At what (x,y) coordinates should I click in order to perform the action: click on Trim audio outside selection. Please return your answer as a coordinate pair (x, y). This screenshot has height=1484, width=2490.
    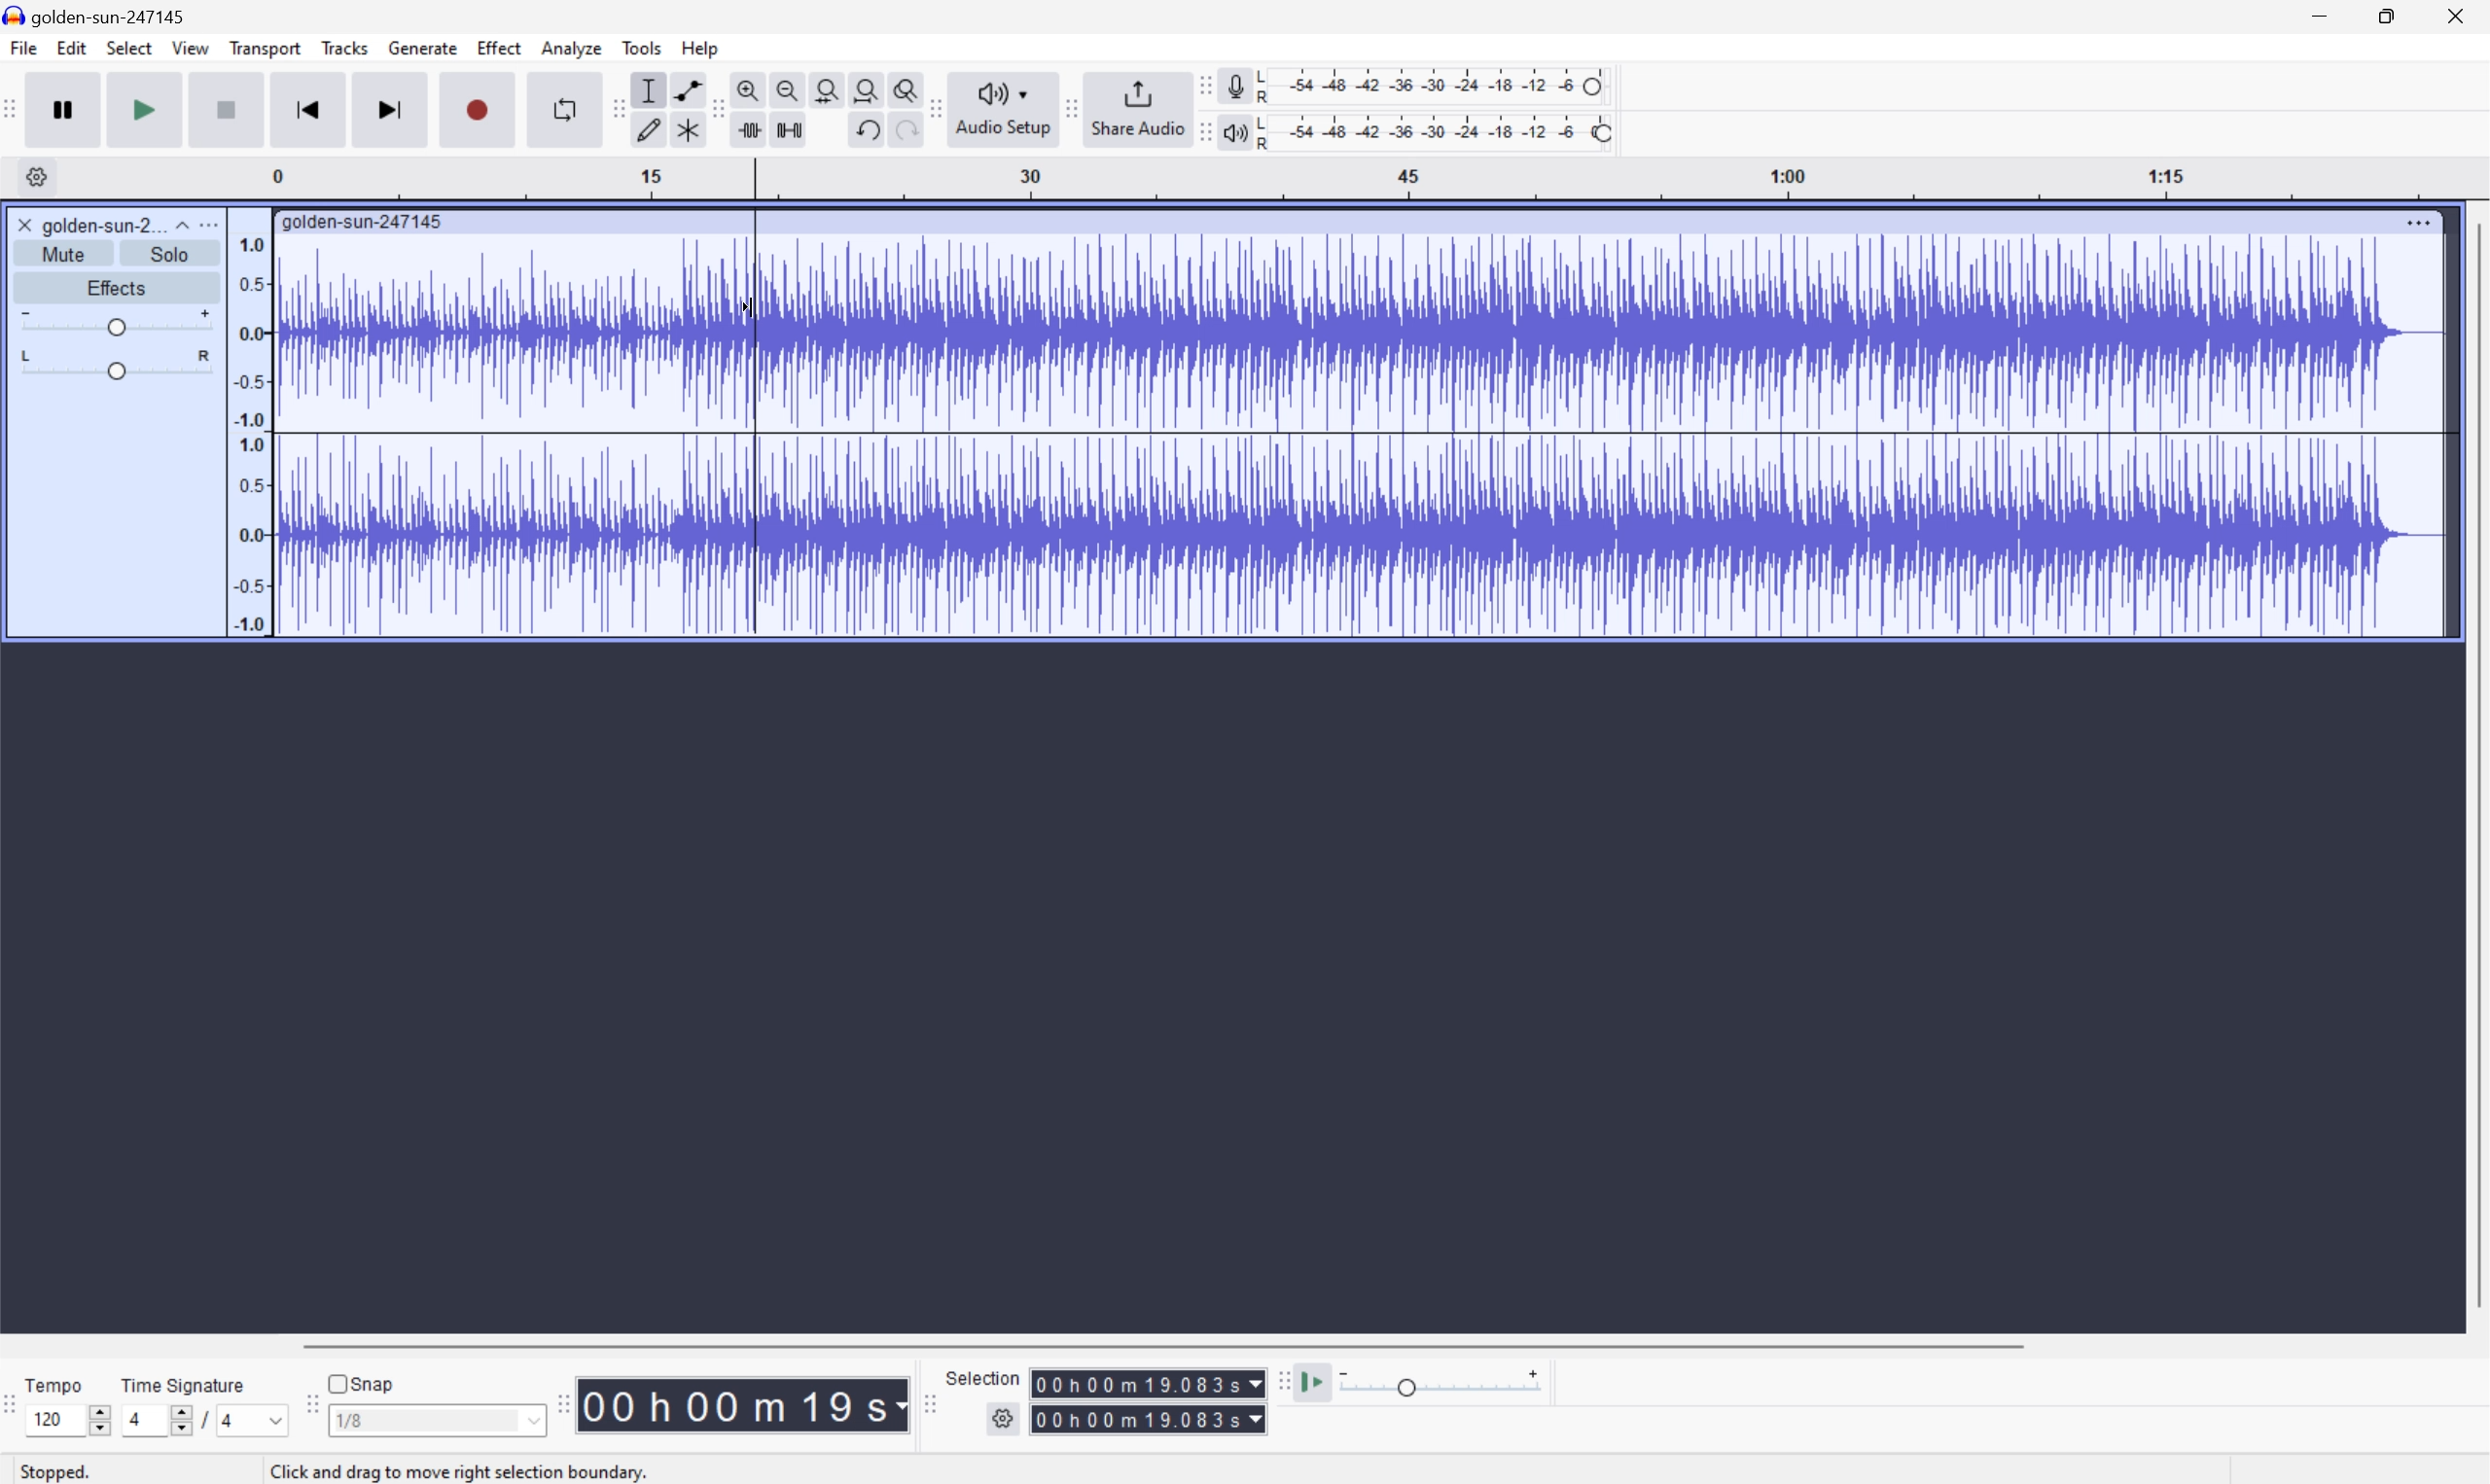
    Looking at the image, I should click on (746, 130).